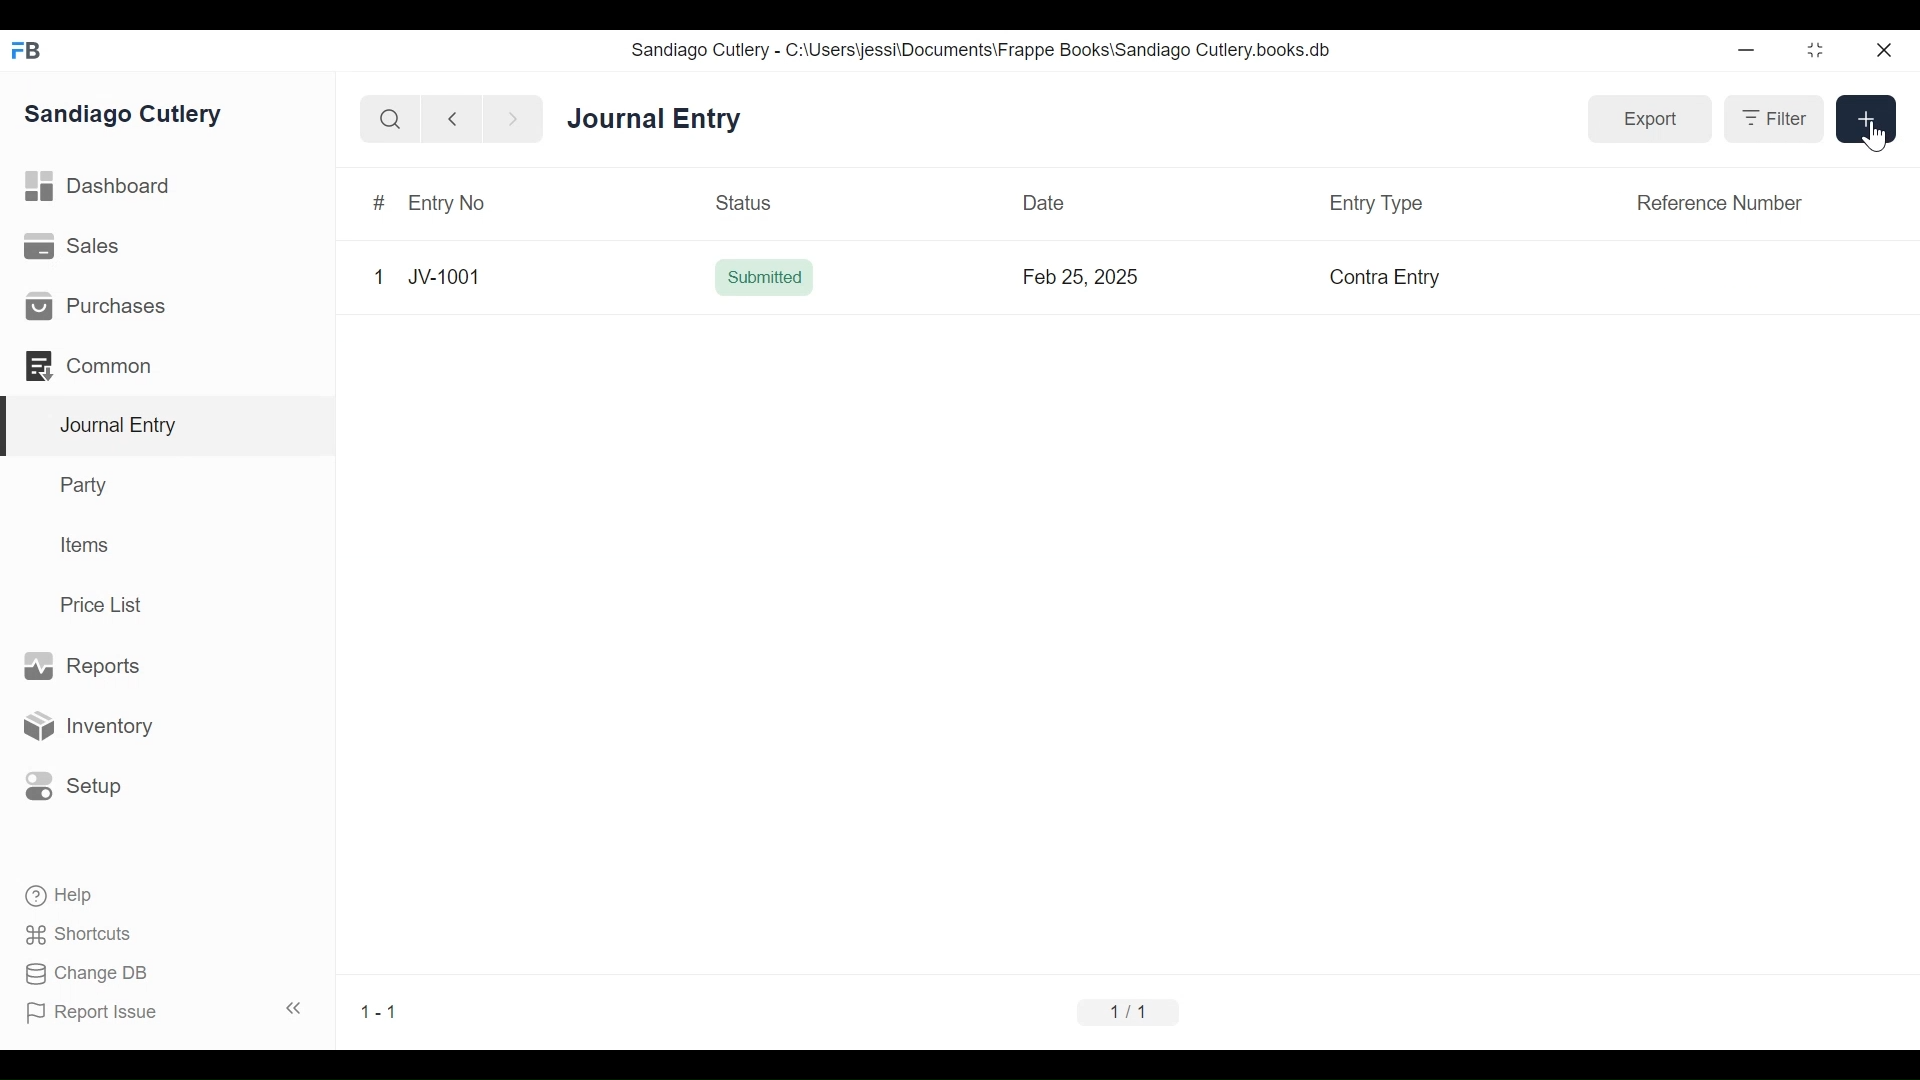 This screenshot has height=1080, width=1920. I want to click on Feb 25, 2025, so click(1083, 277).